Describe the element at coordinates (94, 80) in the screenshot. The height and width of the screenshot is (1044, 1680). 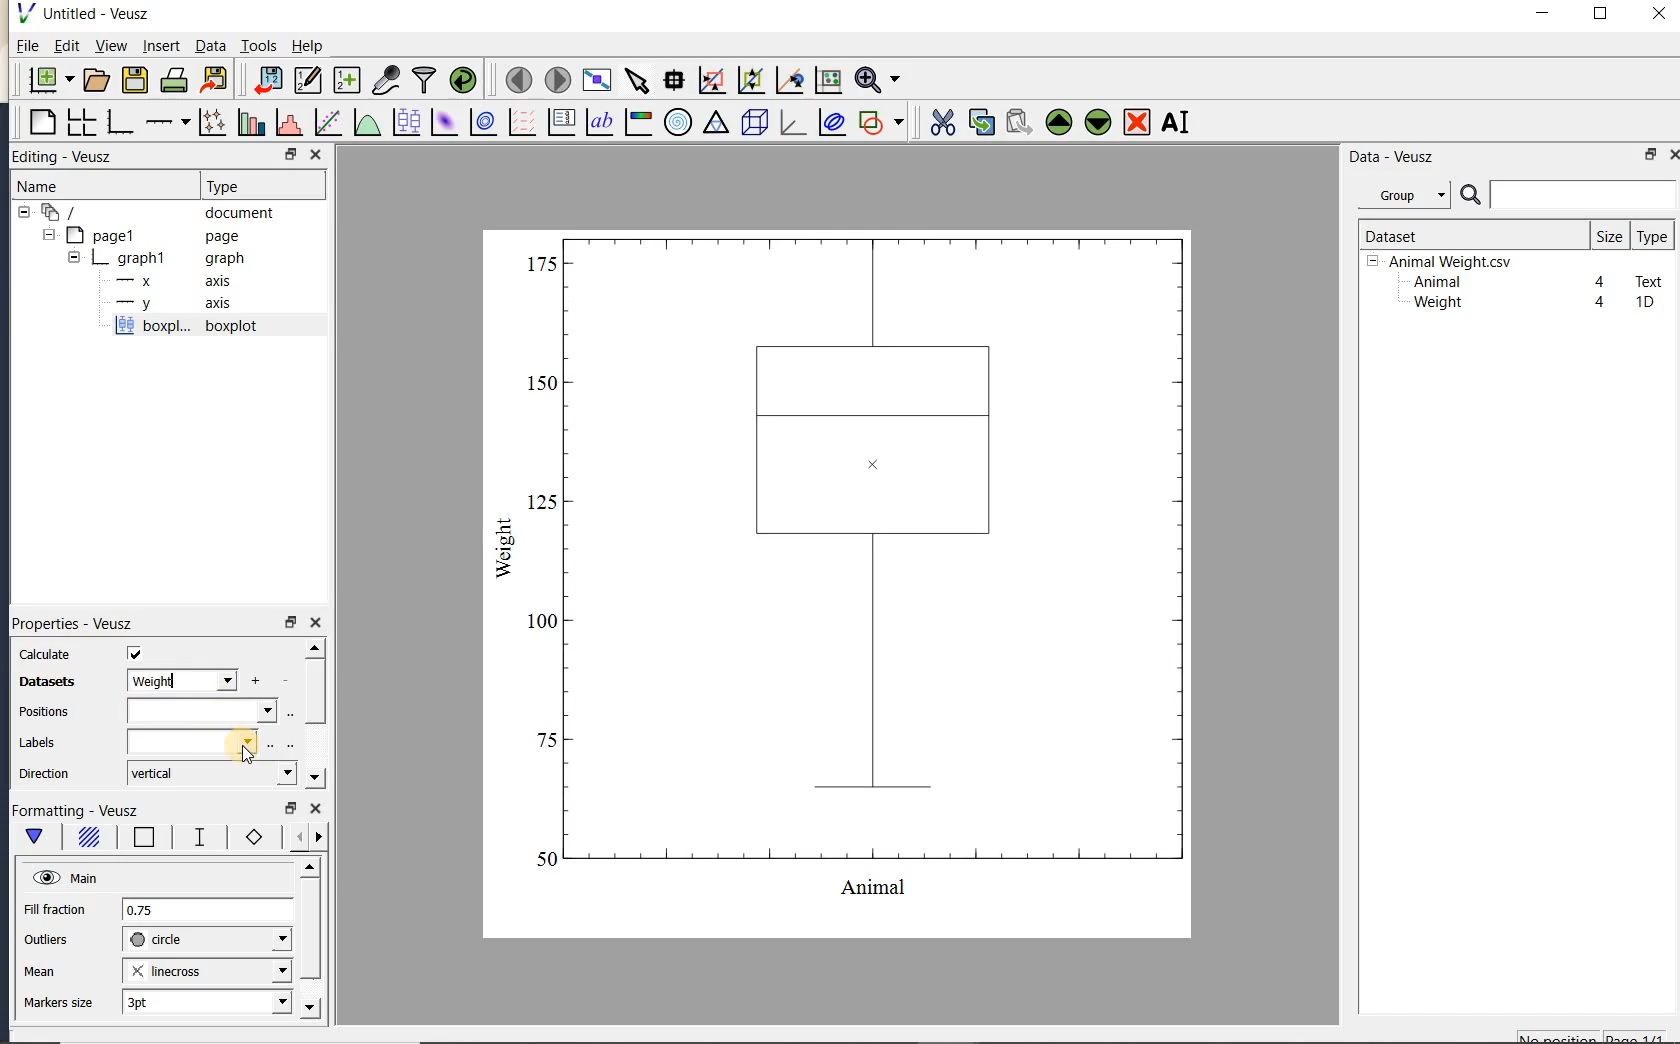
I see `open a document` at that location.